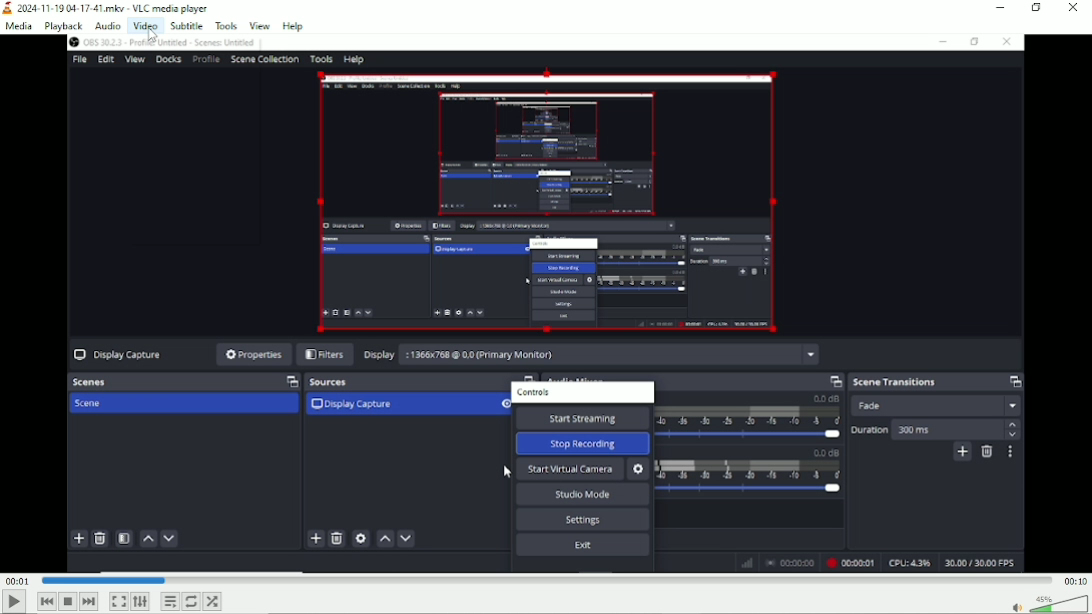 Image resolution: width=1092 pixels, height=614 pixels. I want to click on subtitle, so click(184, 25).